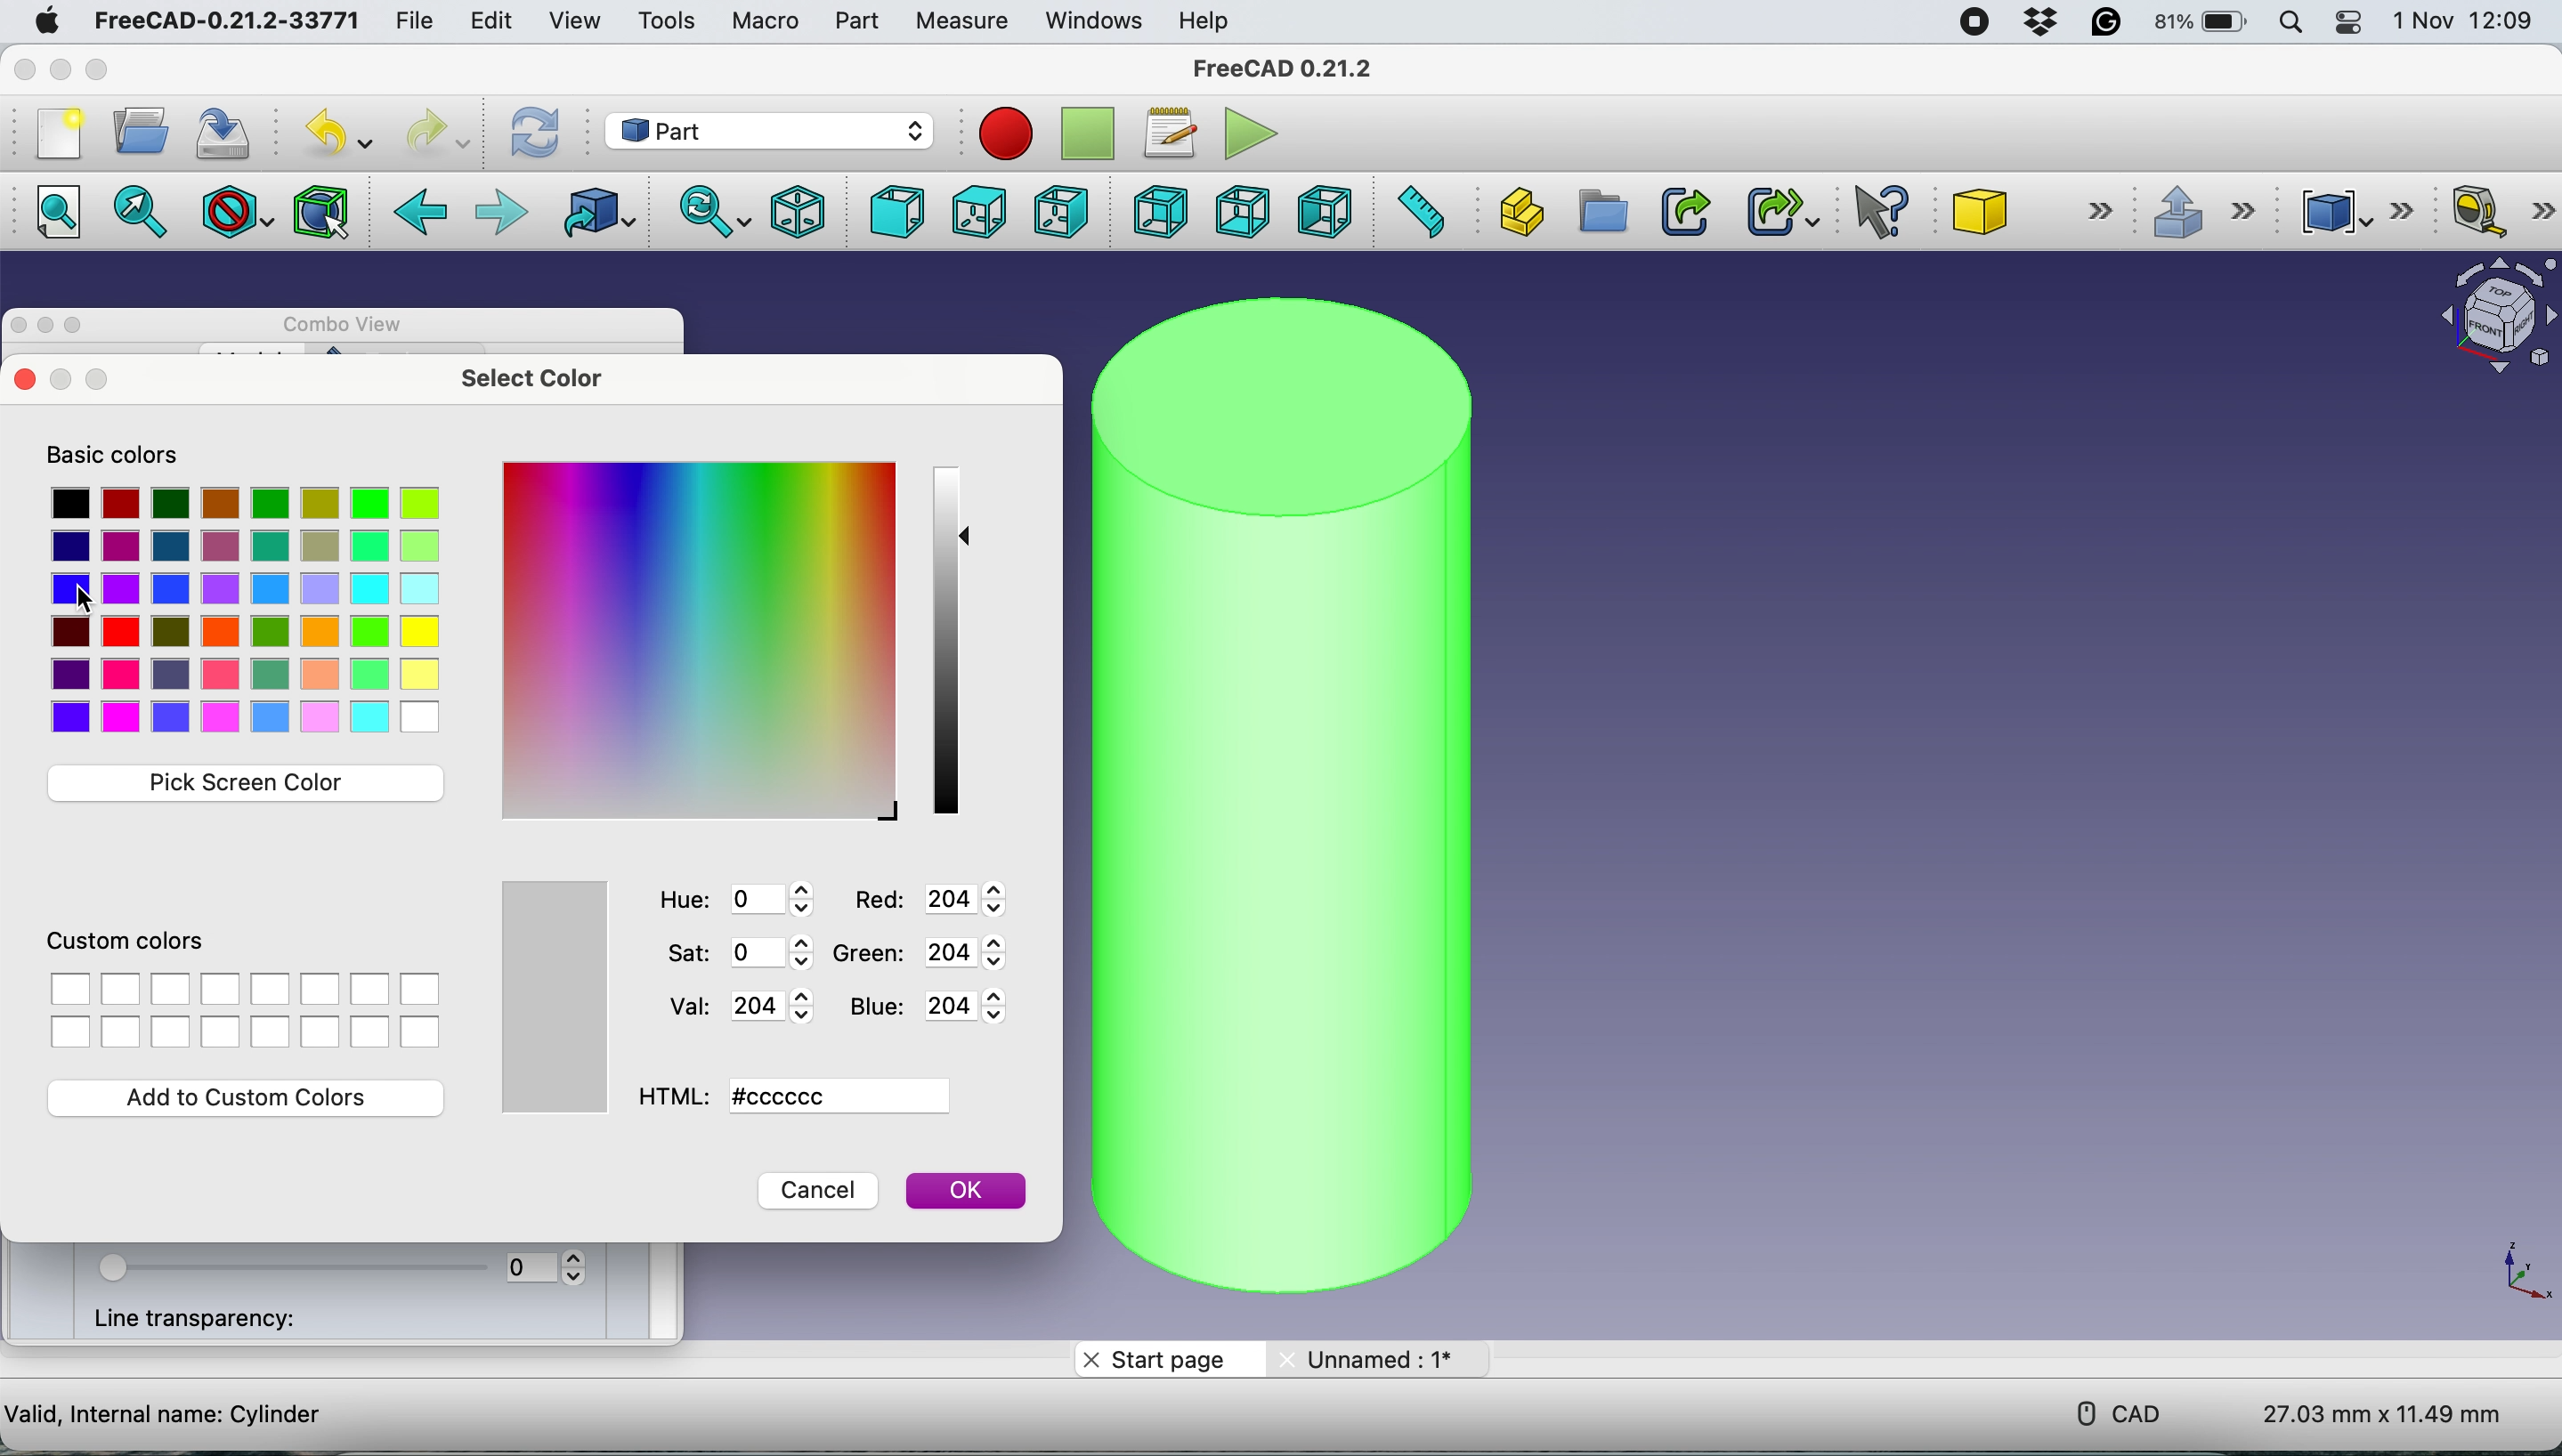  I want to click on cube, so click(2033, 207).